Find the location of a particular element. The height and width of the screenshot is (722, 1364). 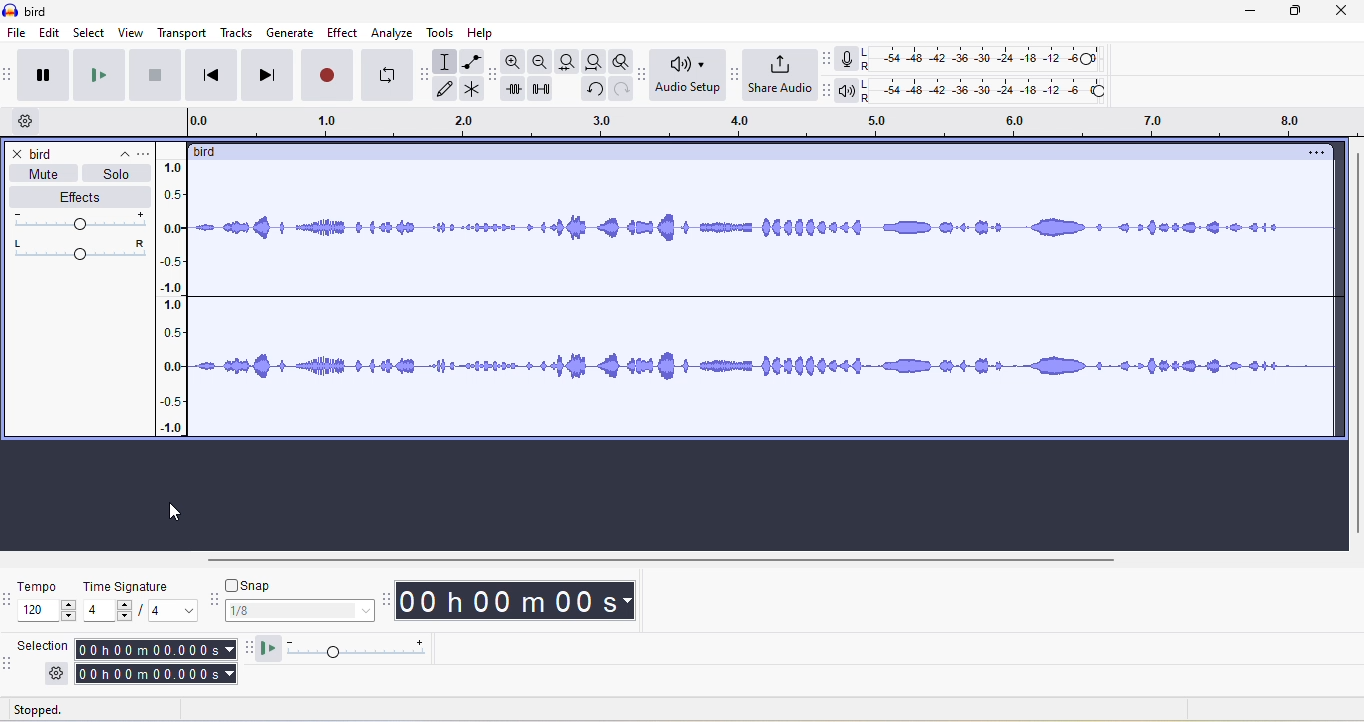

vertical scroll bar is located at coordinates (1352, 344).